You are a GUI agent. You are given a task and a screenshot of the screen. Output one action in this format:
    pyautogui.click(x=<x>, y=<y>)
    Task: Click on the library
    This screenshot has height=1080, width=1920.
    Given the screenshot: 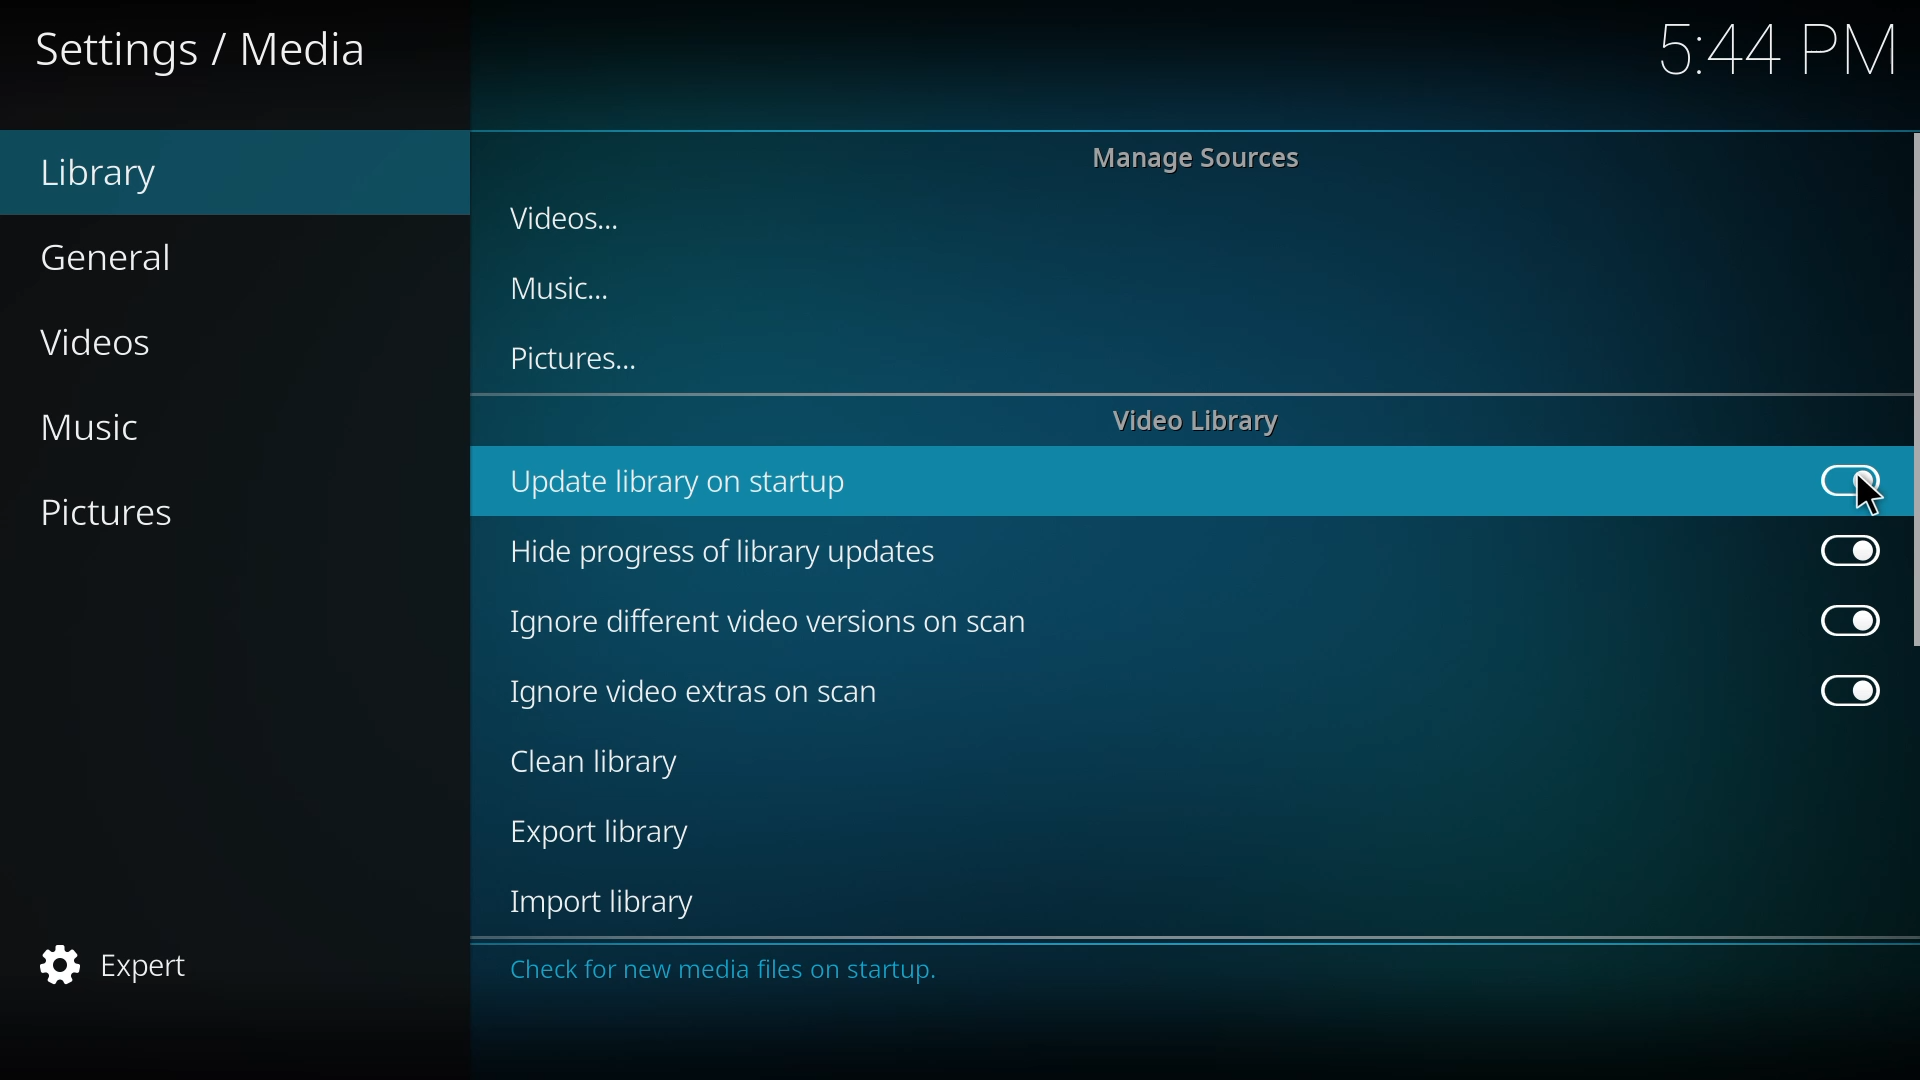 What is the action you would take?
    pyautogui.click(x=112, y=173)
    